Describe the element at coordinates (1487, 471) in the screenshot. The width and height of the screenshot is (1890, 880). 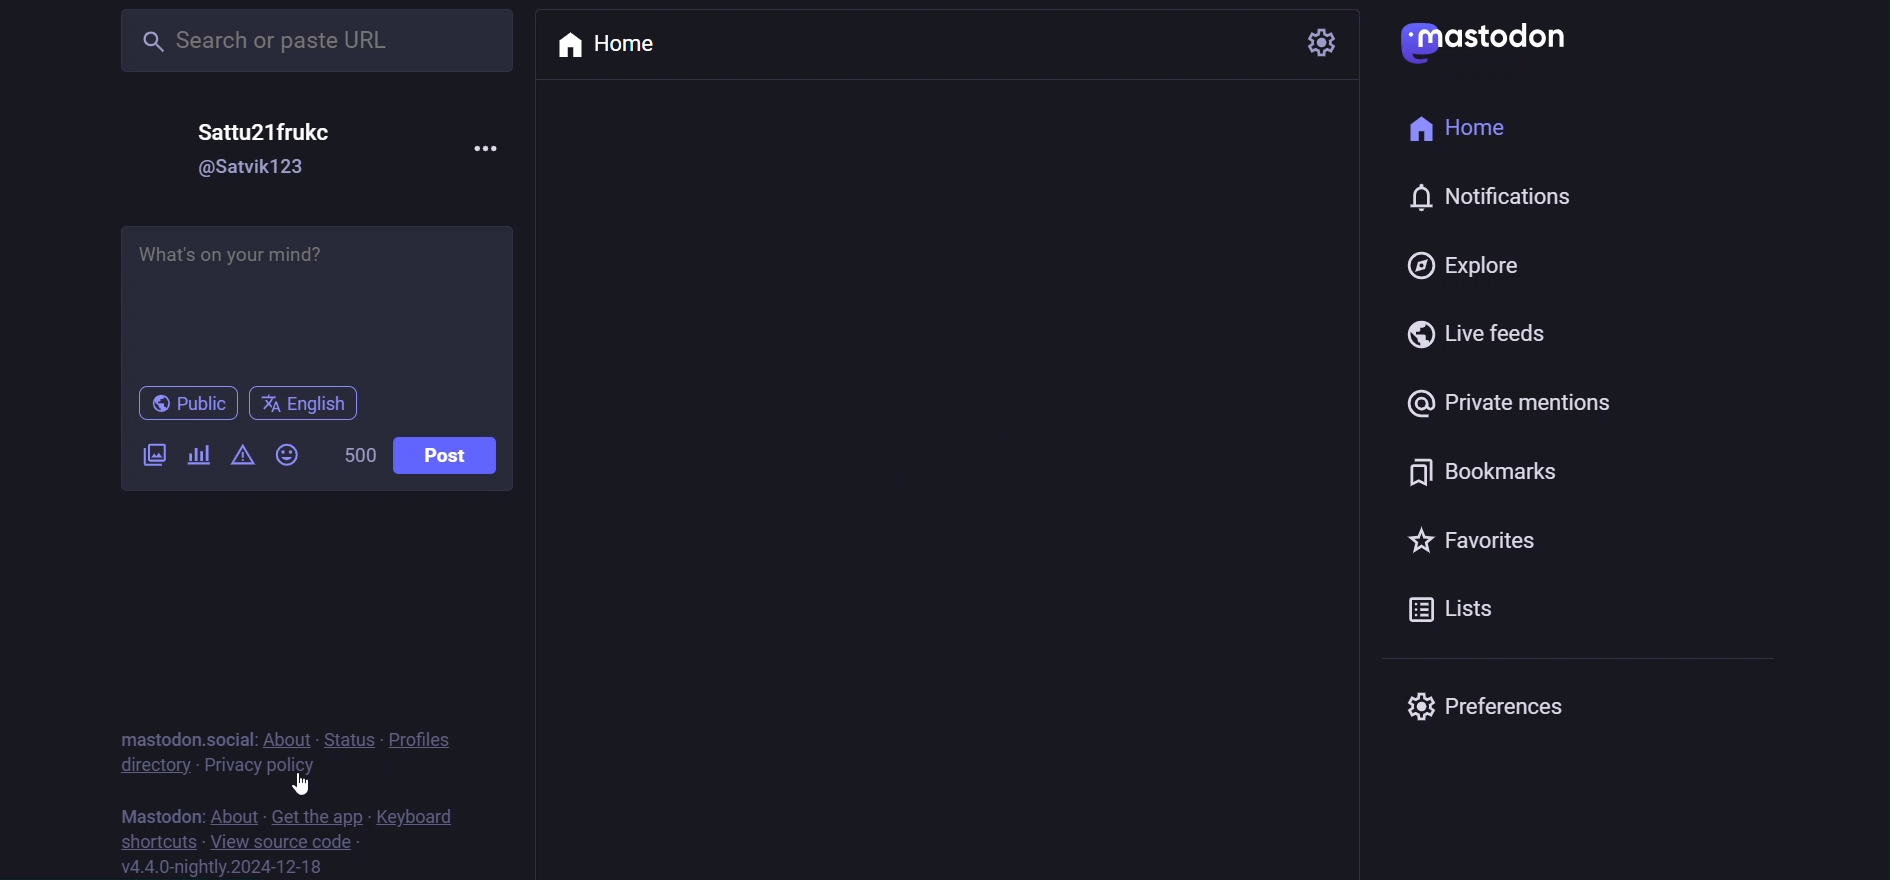
I see `bookmark` at that location.